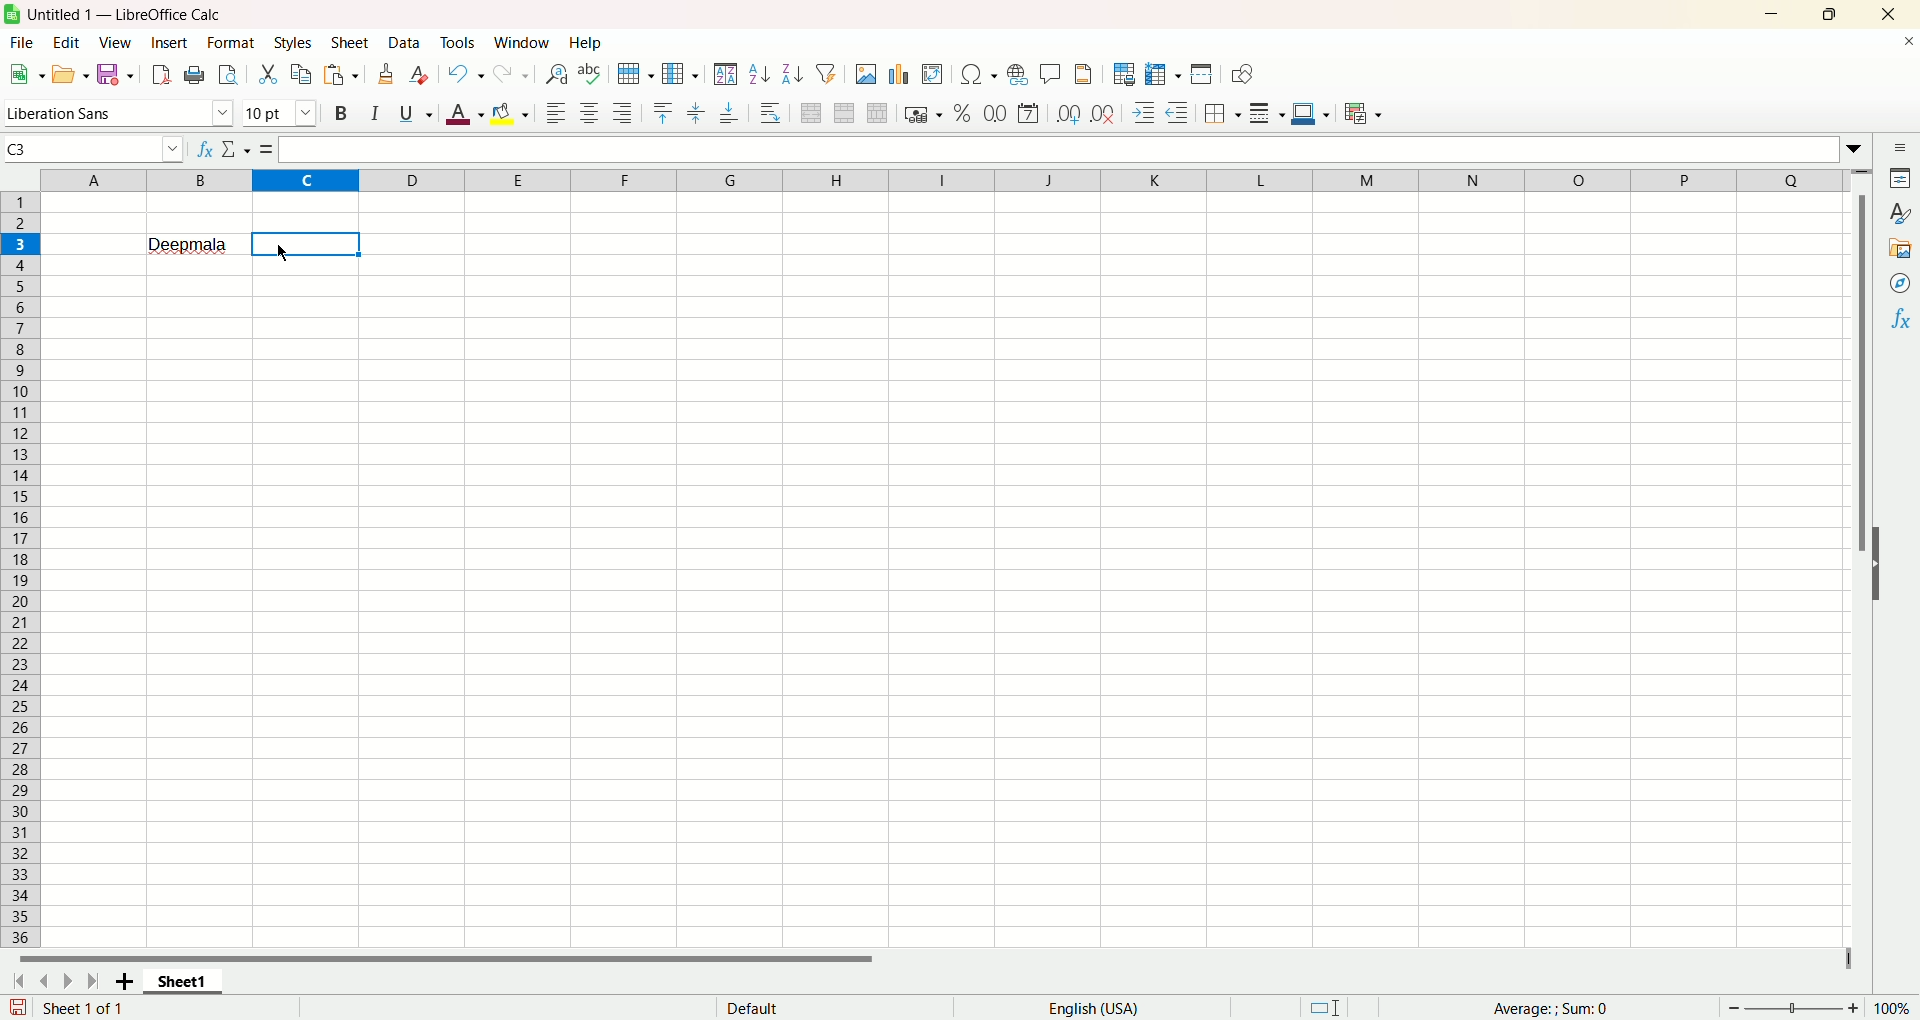 This screenshot has width=1920, height=1020. I want to click on goto next sheet, so click(65, 982).